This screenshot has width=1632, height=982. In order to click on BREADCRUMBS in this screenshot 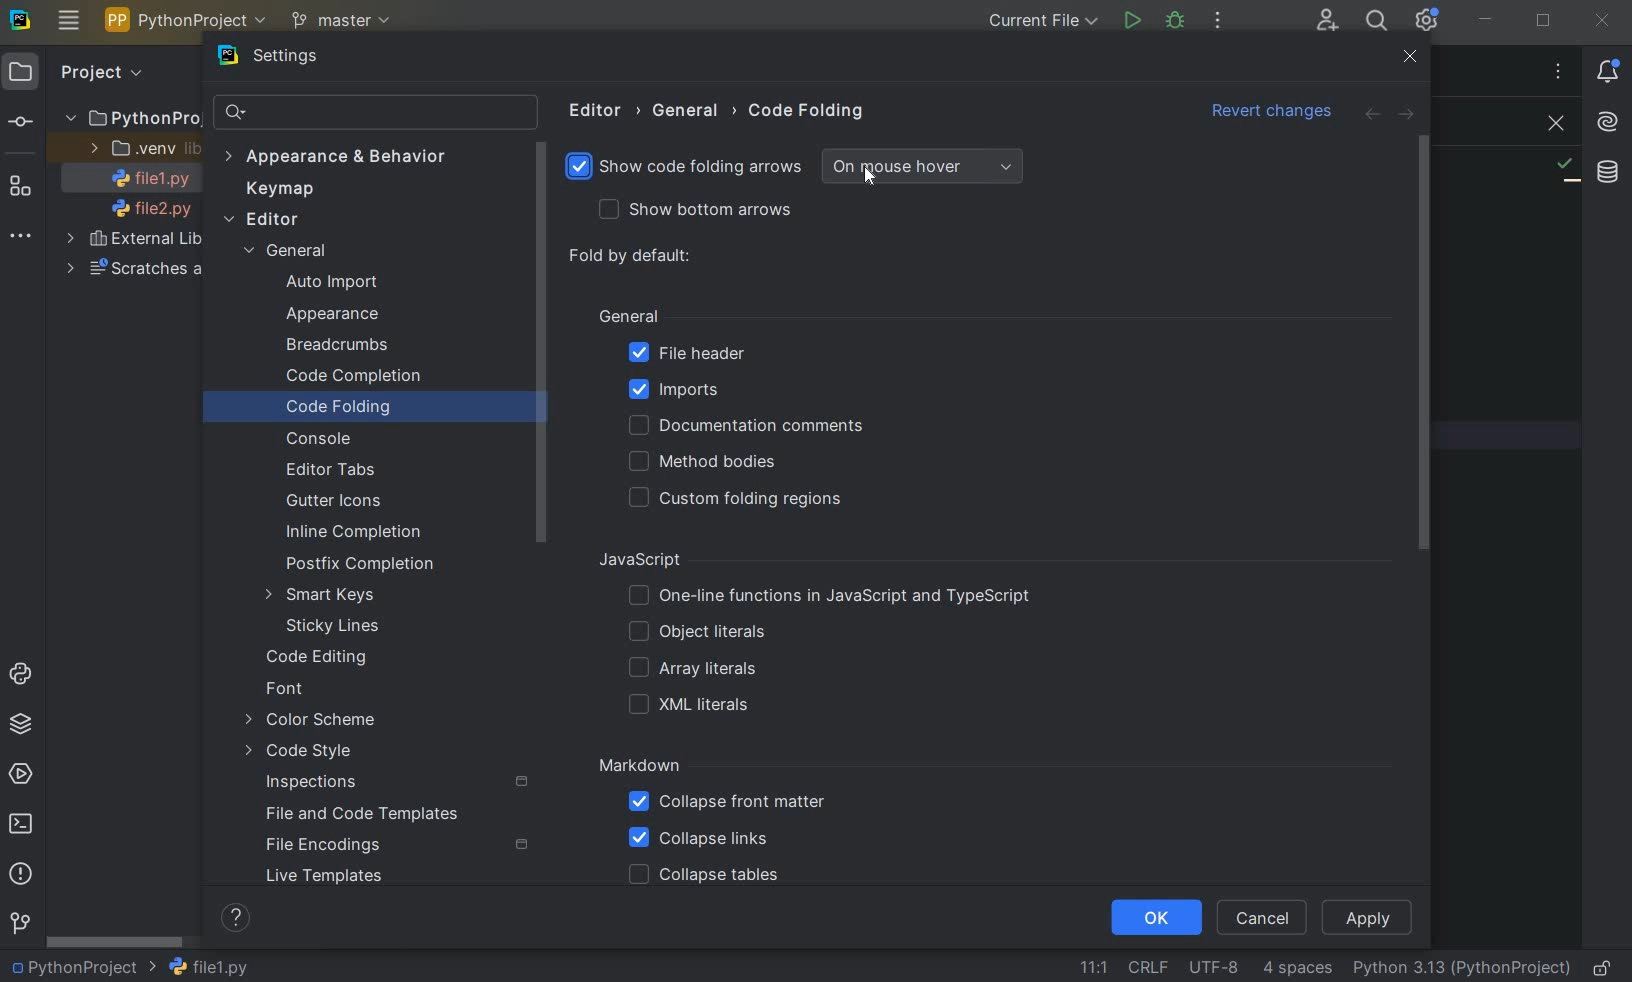, I will do `click(357, 346)`.